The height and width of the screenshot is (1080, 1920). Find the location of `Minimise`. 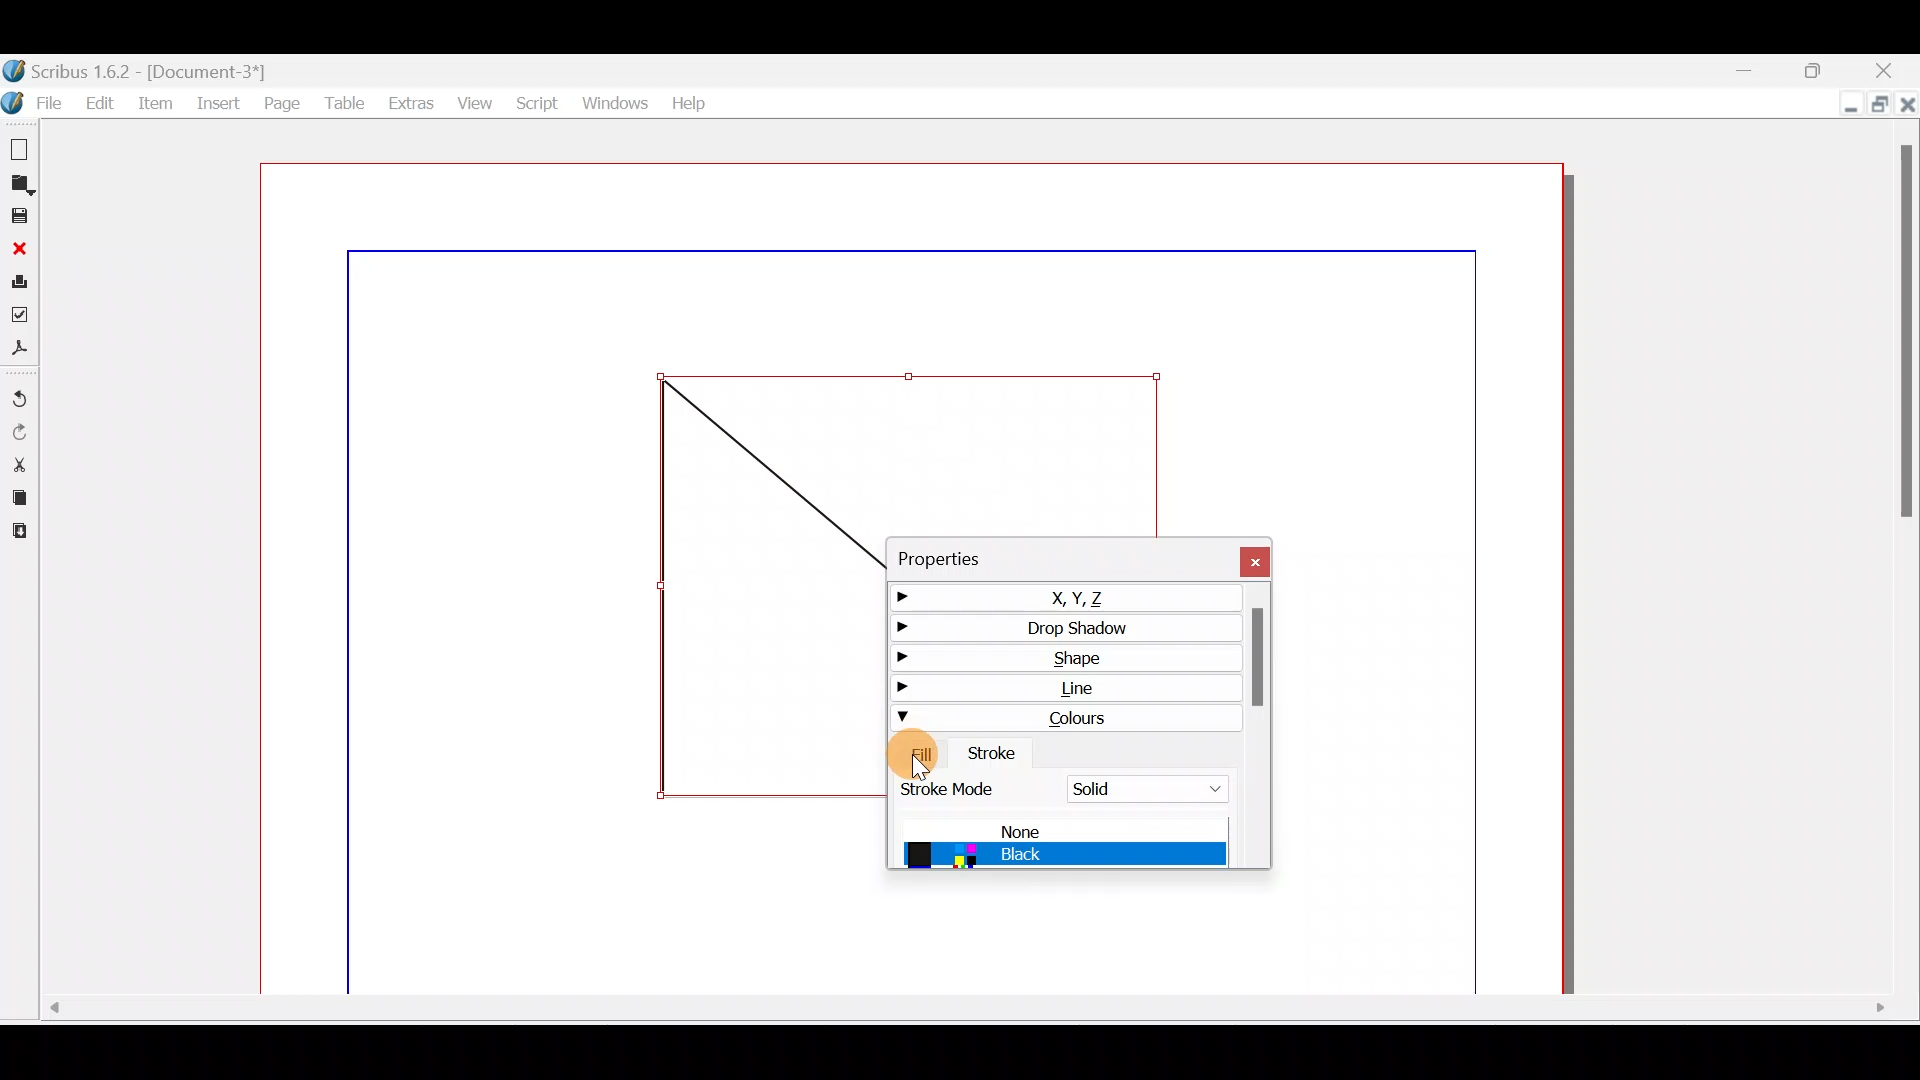

Minimise is located at coordinates (1745, 69).